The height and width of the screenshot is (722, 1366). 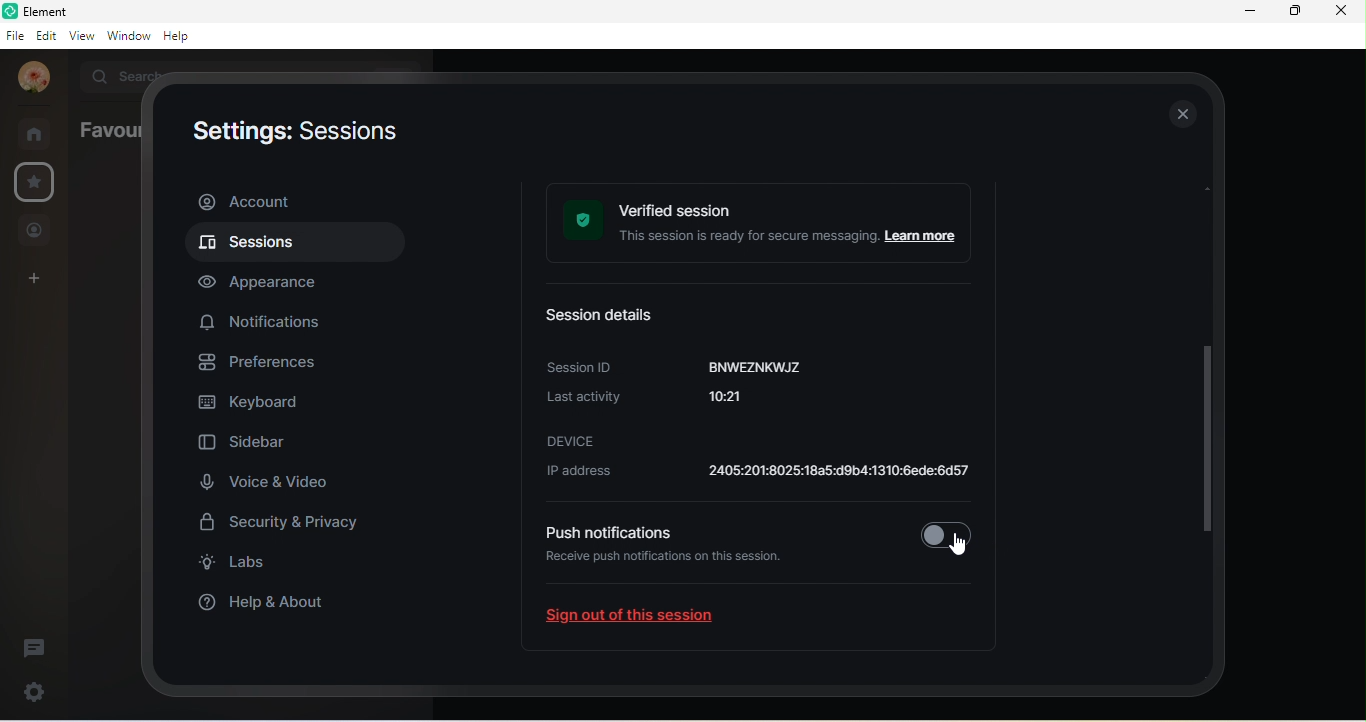 What do you see at coordinates (82, 34) in the screenshot?
I see `view` at bounding box center [82, 34].